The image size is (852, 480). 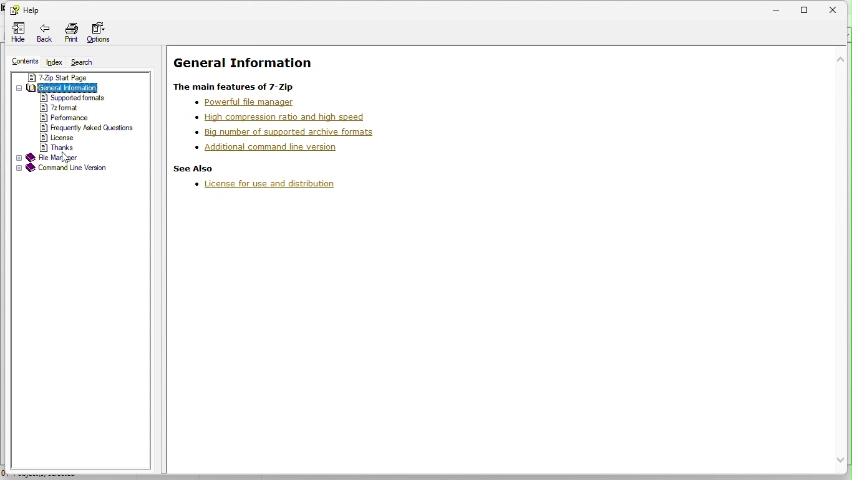 I want to click on Licence, so click(x=59, y=138).